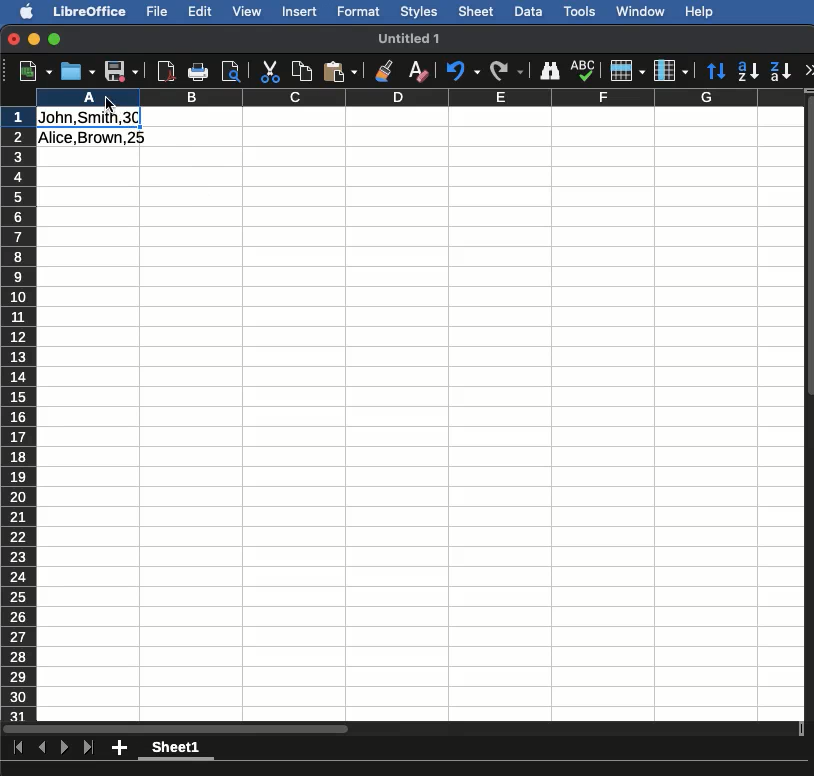 This screenshot has height=776, width=814. I want to click on Data, so click(92, 129).